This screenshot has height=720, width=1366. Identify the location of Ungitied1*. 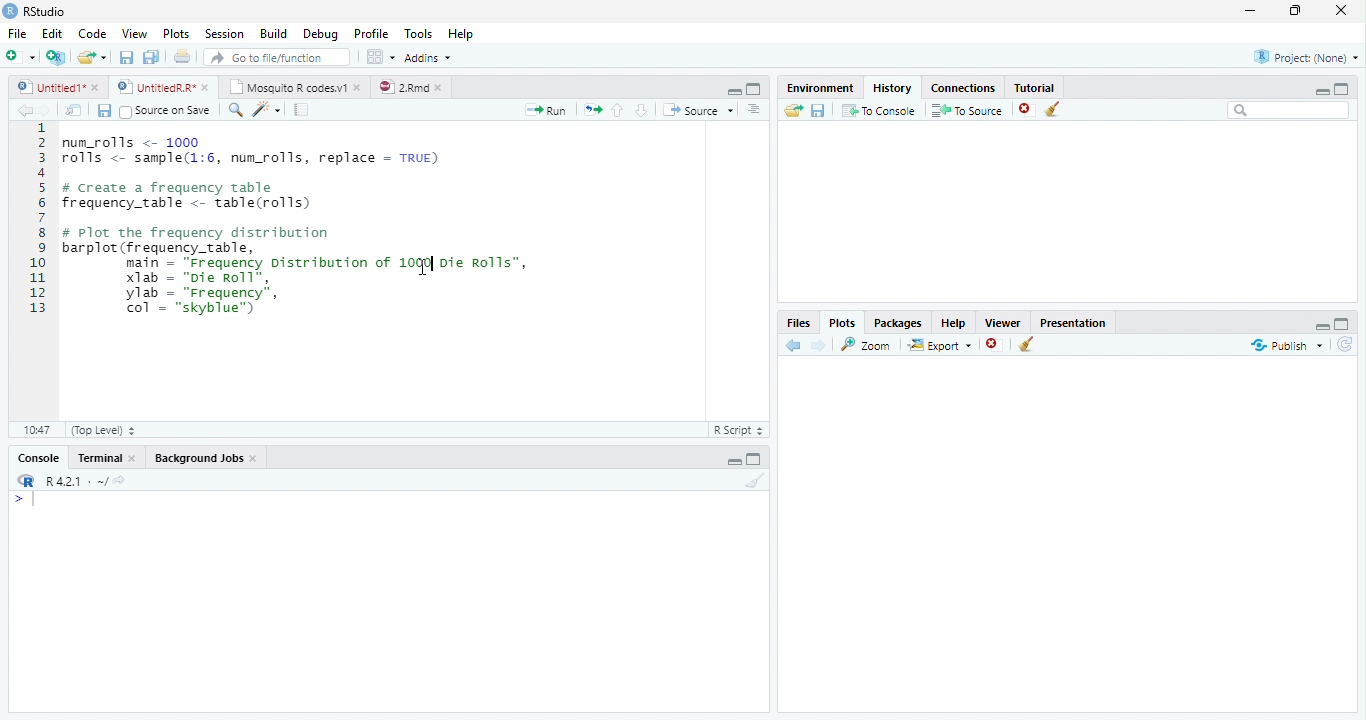
(57, 87).